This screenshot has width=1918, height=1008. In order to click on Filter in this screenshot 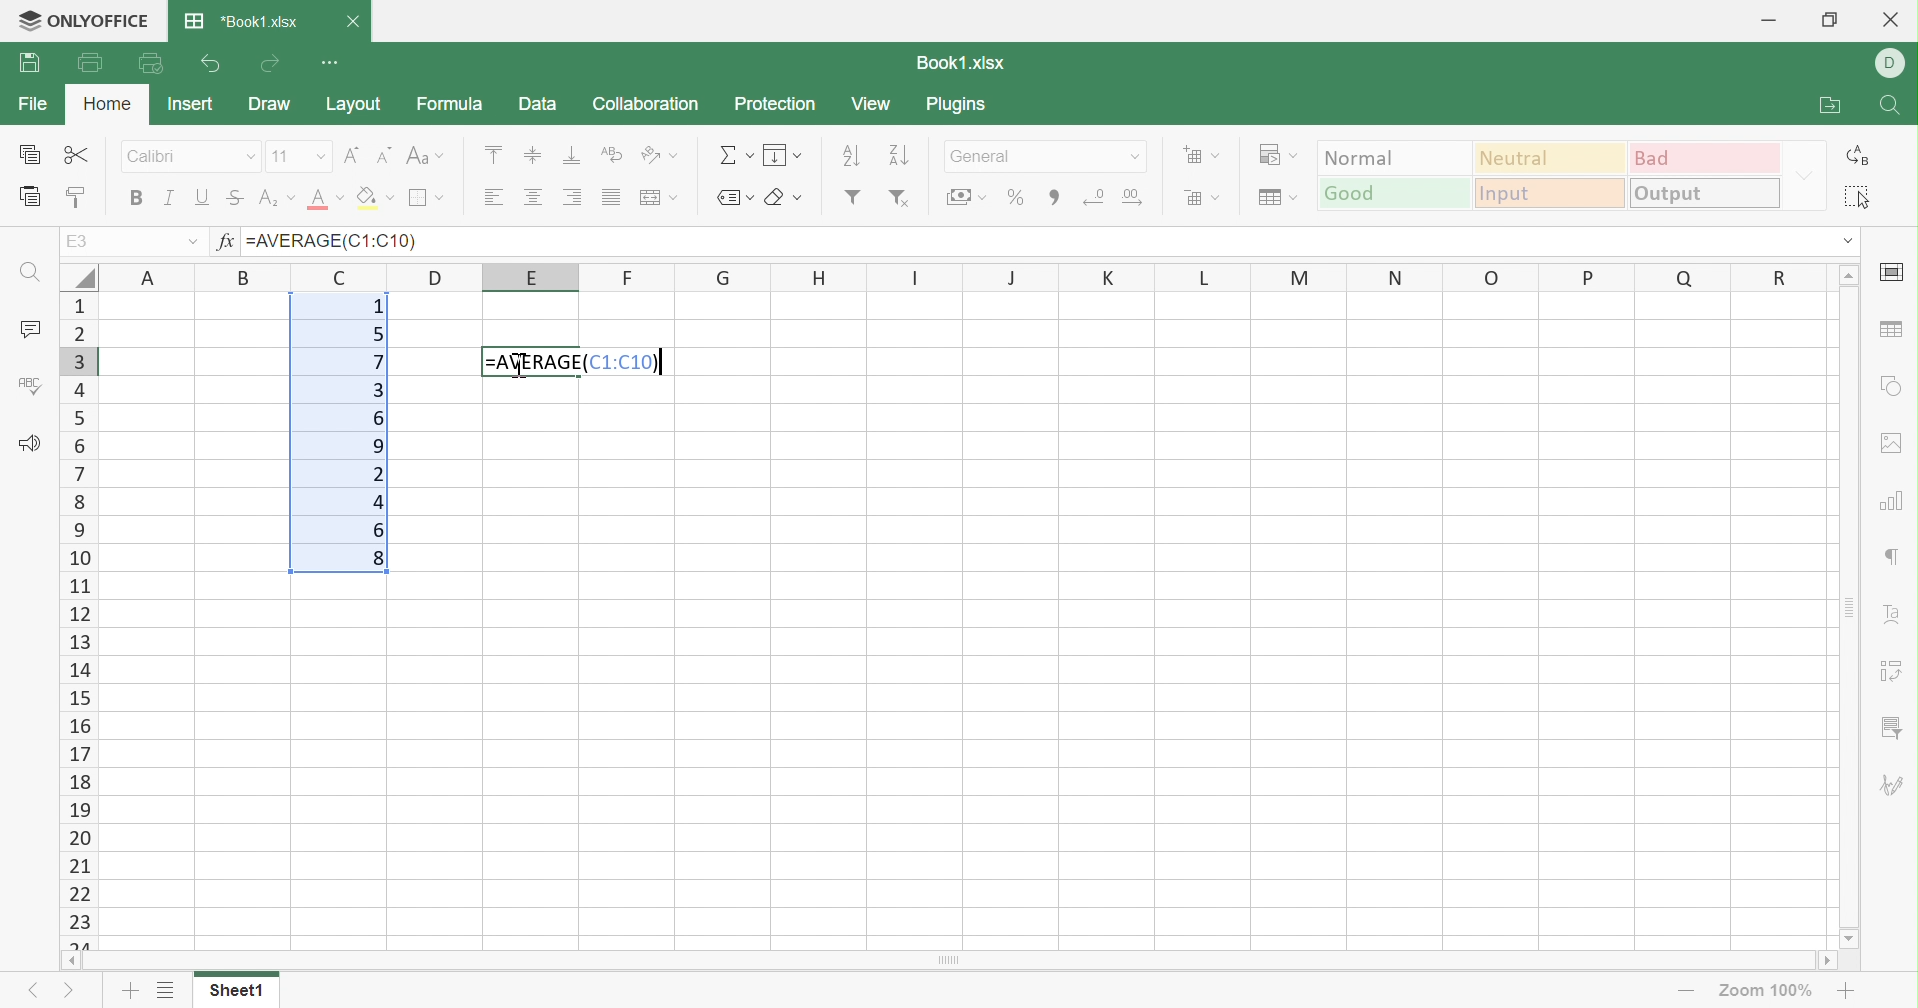, I will do `click(849, 197)`.